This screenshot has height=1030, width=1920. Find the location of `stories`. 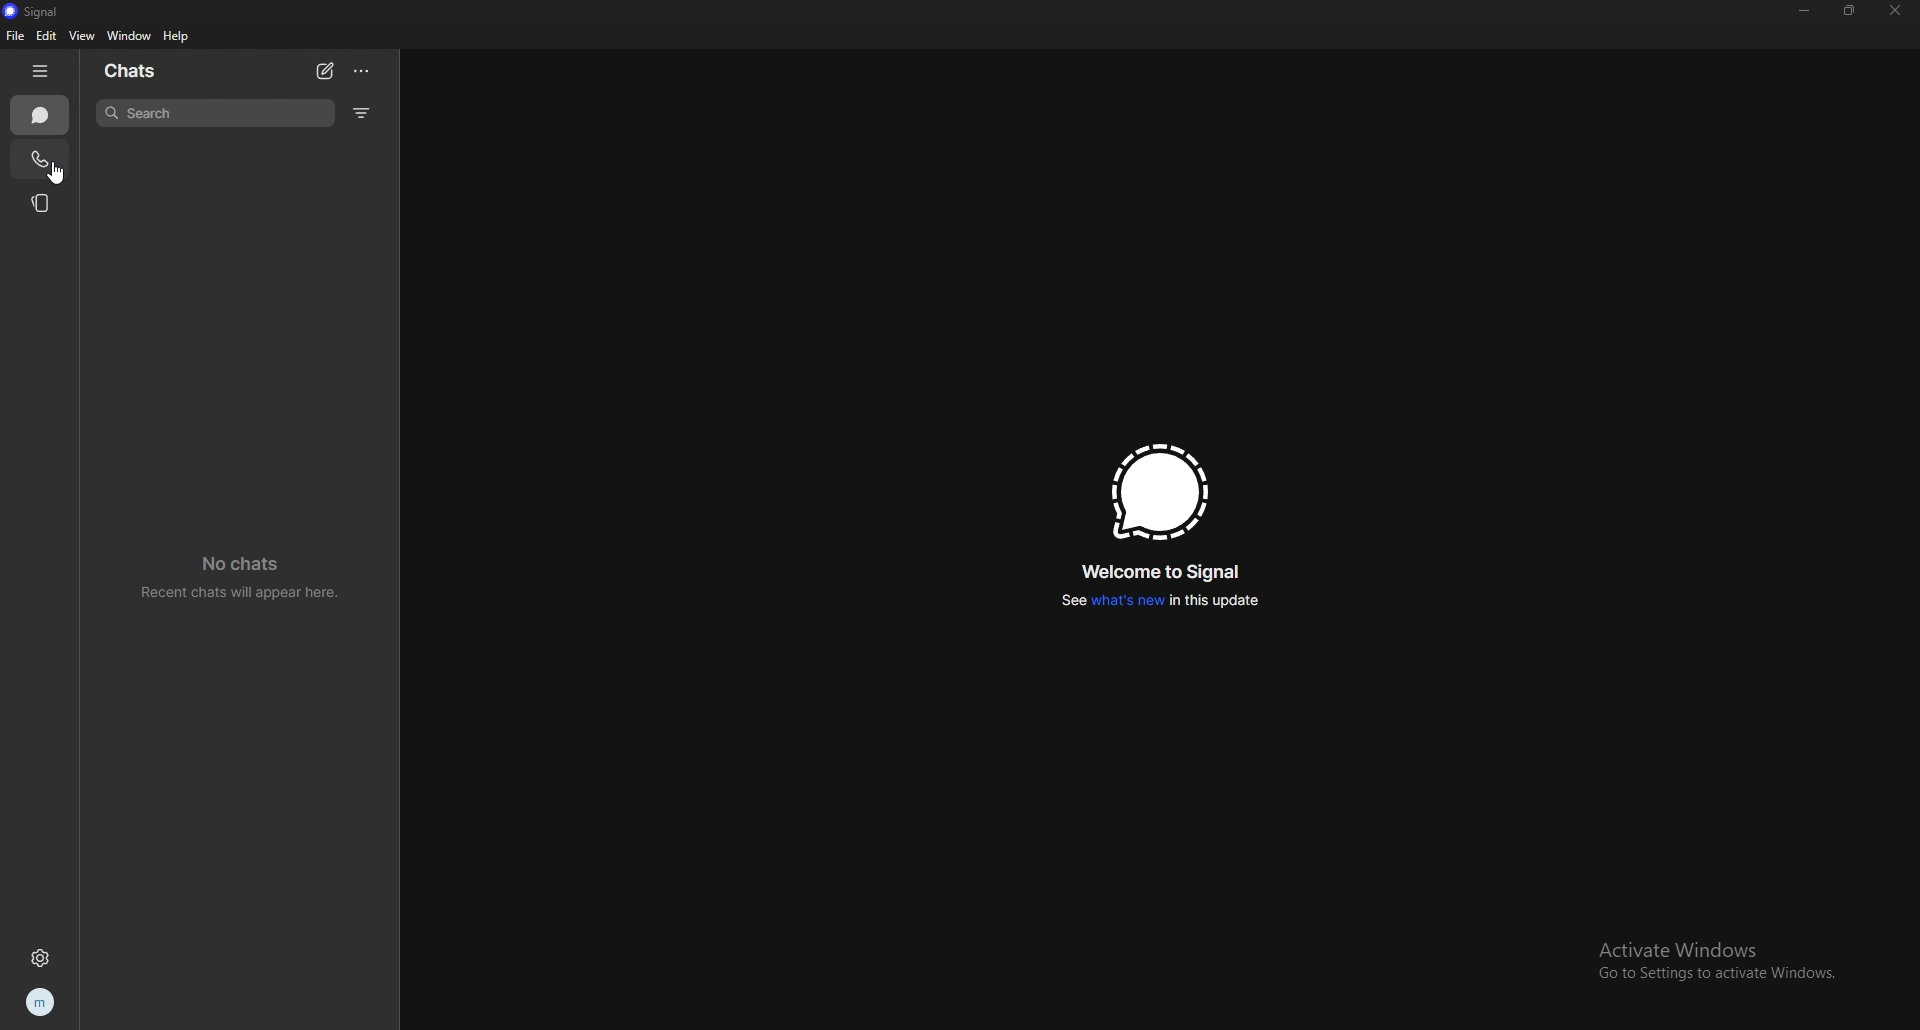

stories is located at coordinates (41, 203).